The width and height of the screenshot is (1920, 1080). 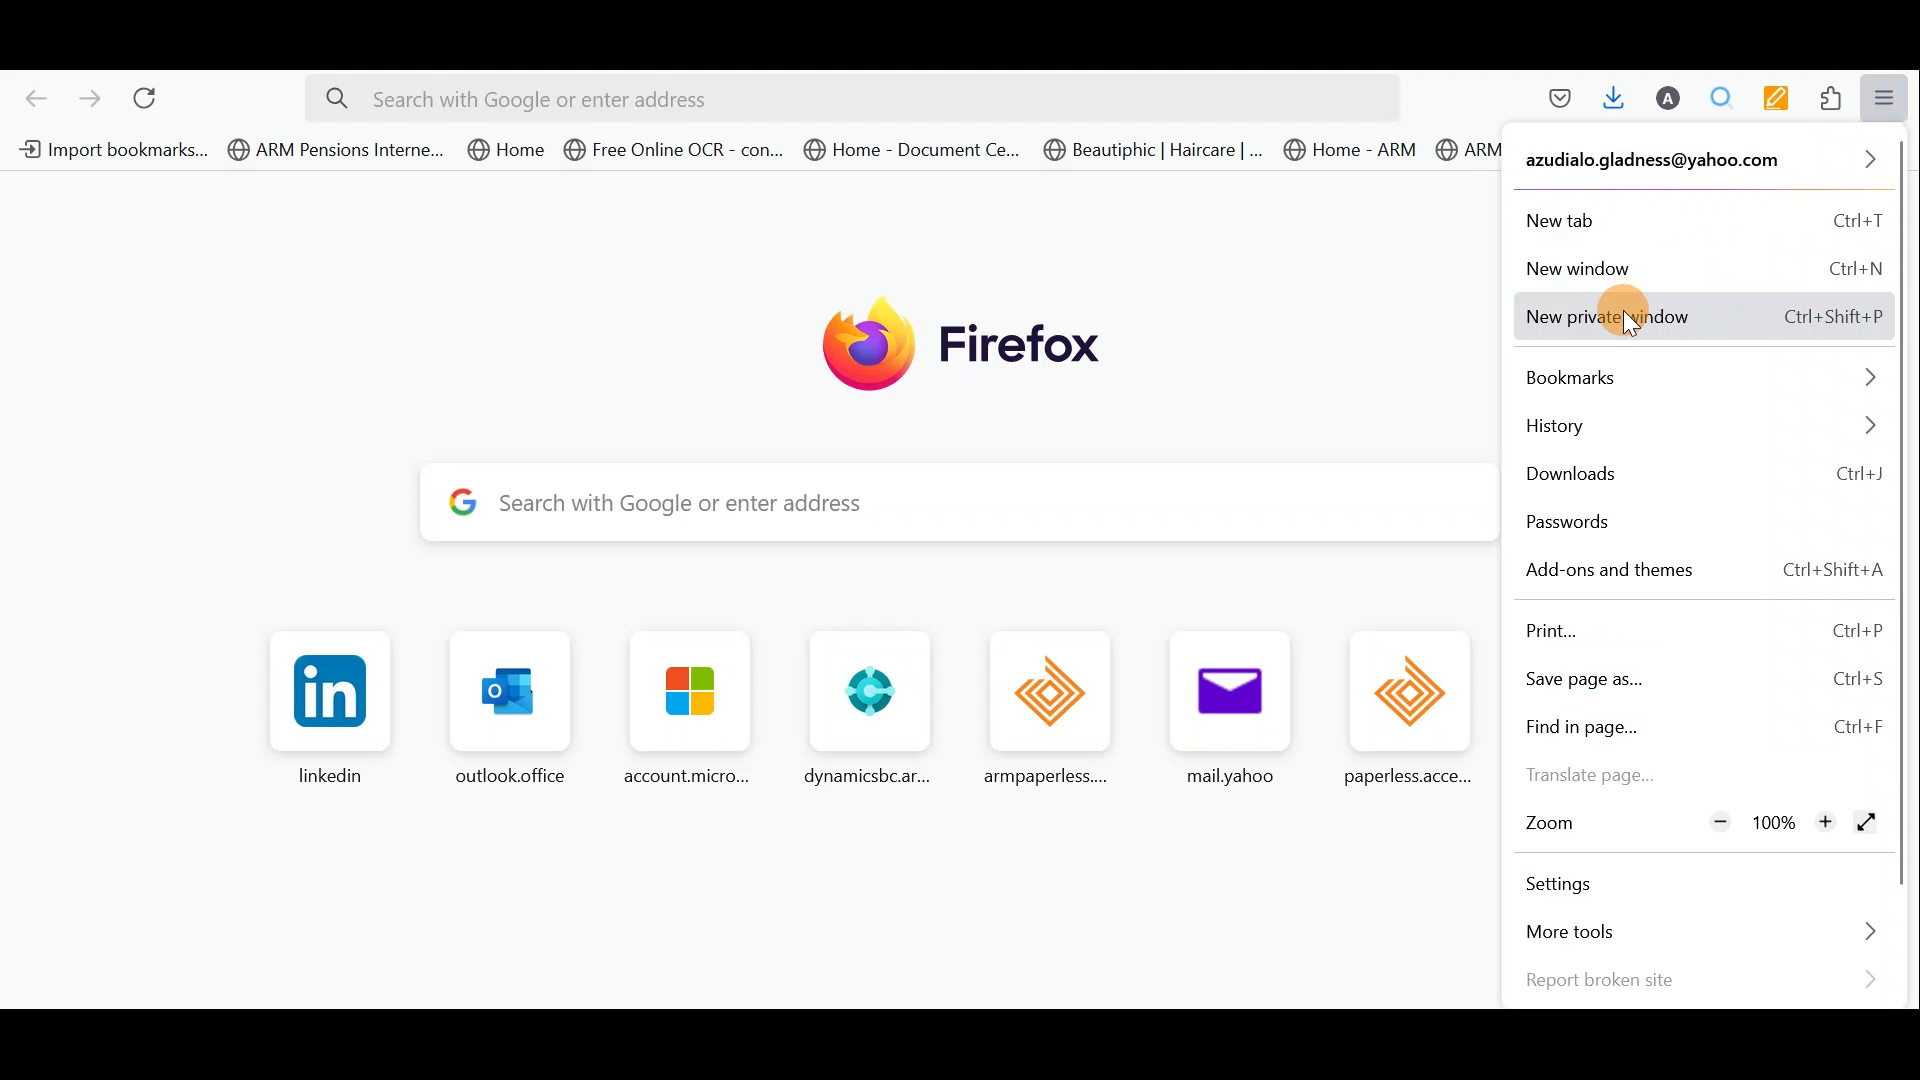 What do you see at coordinates (1702, 265) in the screenshot?
I see `New window` at bounding box center [1702, 265].